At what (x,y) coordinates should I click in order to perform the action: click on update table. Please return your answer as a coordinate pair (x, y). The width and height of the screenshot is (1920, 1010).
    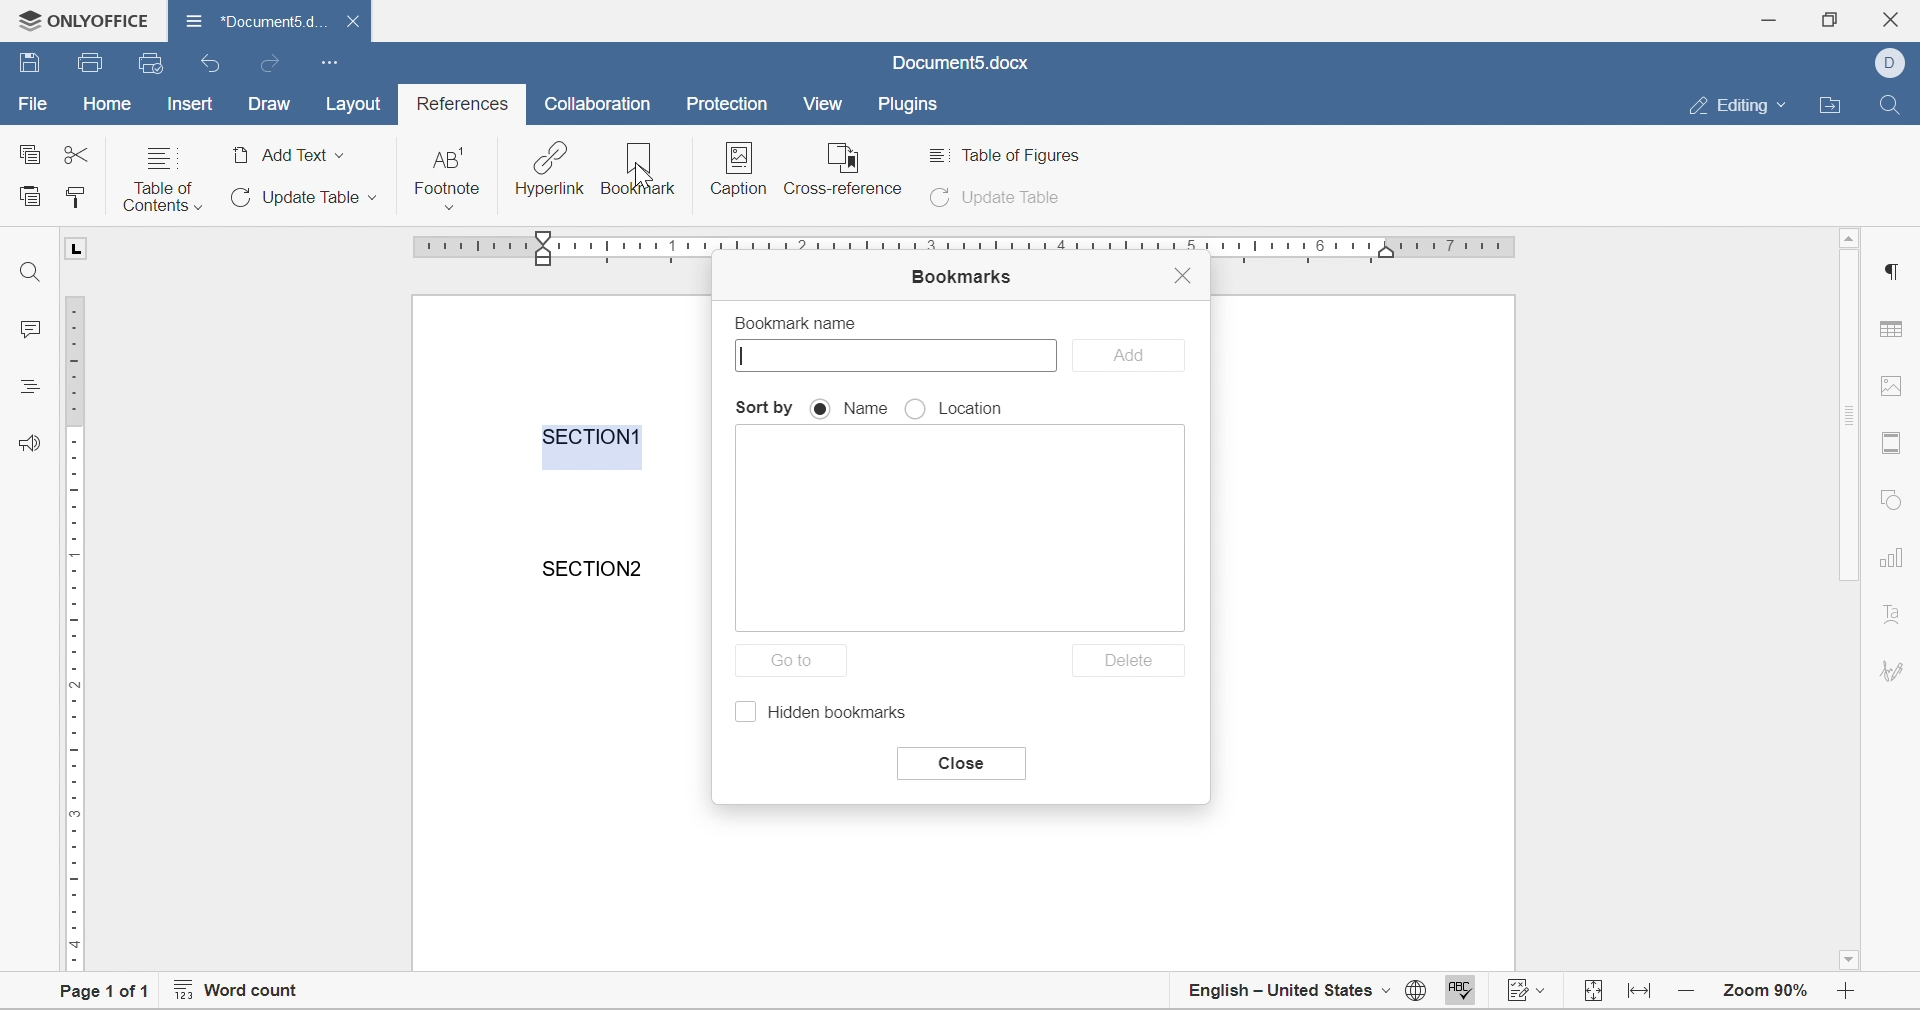
    Looking at the image, I should click on (999, 199).